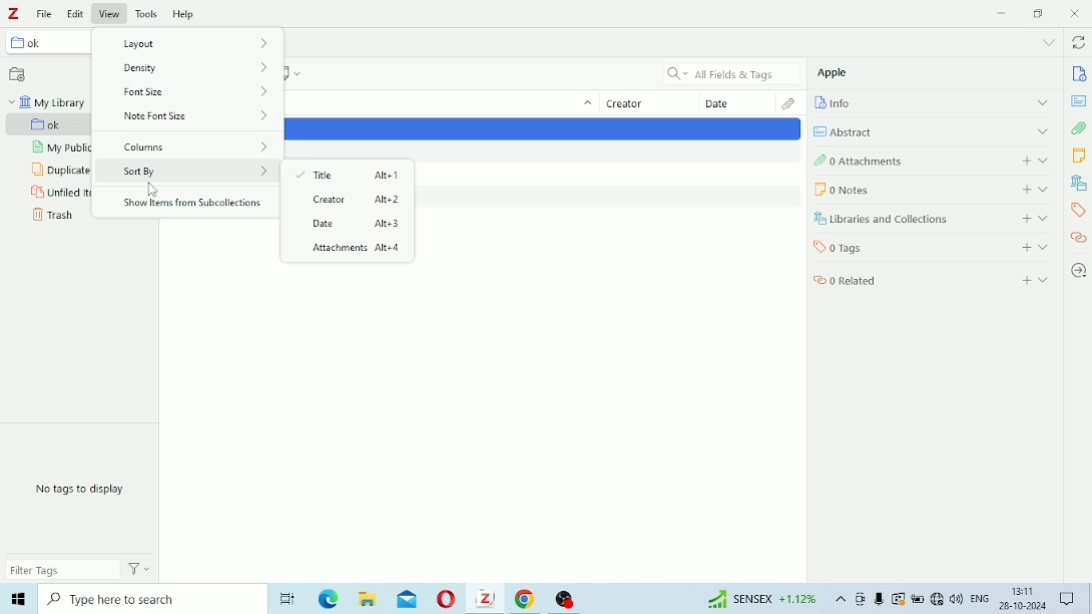 Image resolution: width=1092 pixels, height=614 pixels. Describe the element at coordinates (845, 104) in the screenshot. I see `Info` at that location.